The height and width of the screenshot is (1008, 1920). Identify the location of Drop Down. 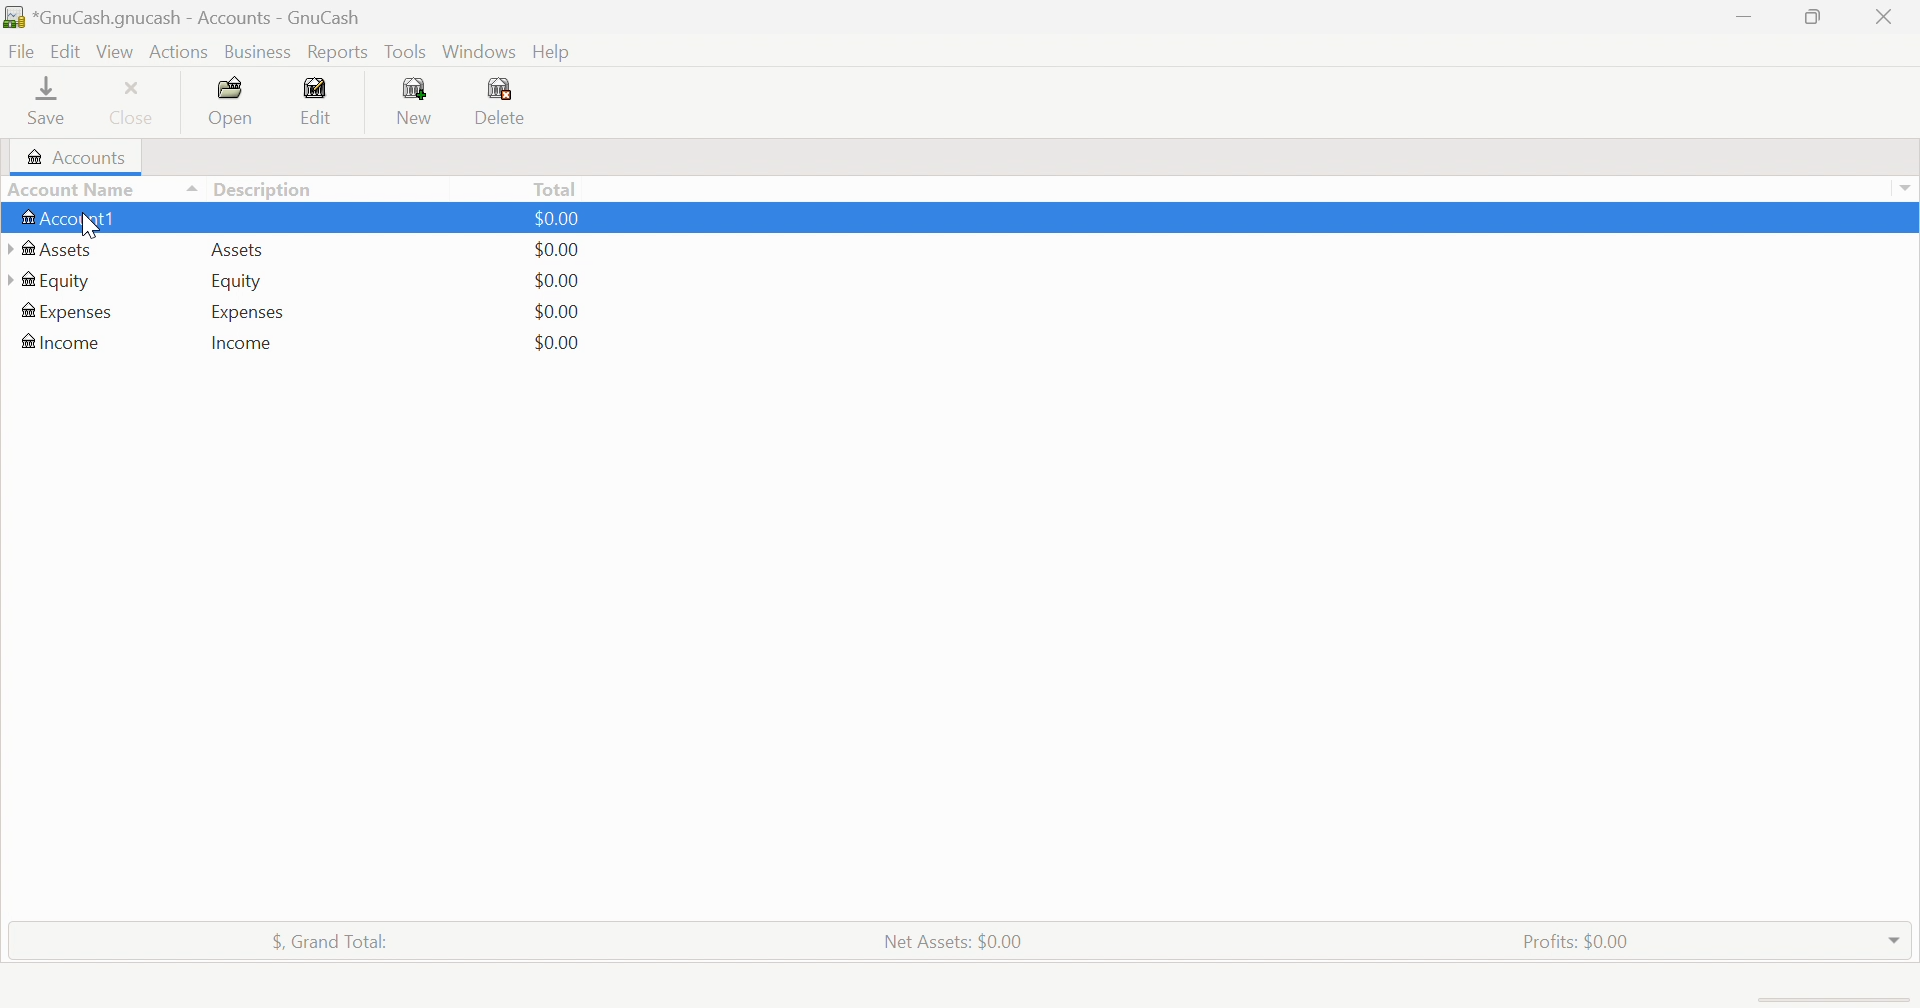
(1893, 938).